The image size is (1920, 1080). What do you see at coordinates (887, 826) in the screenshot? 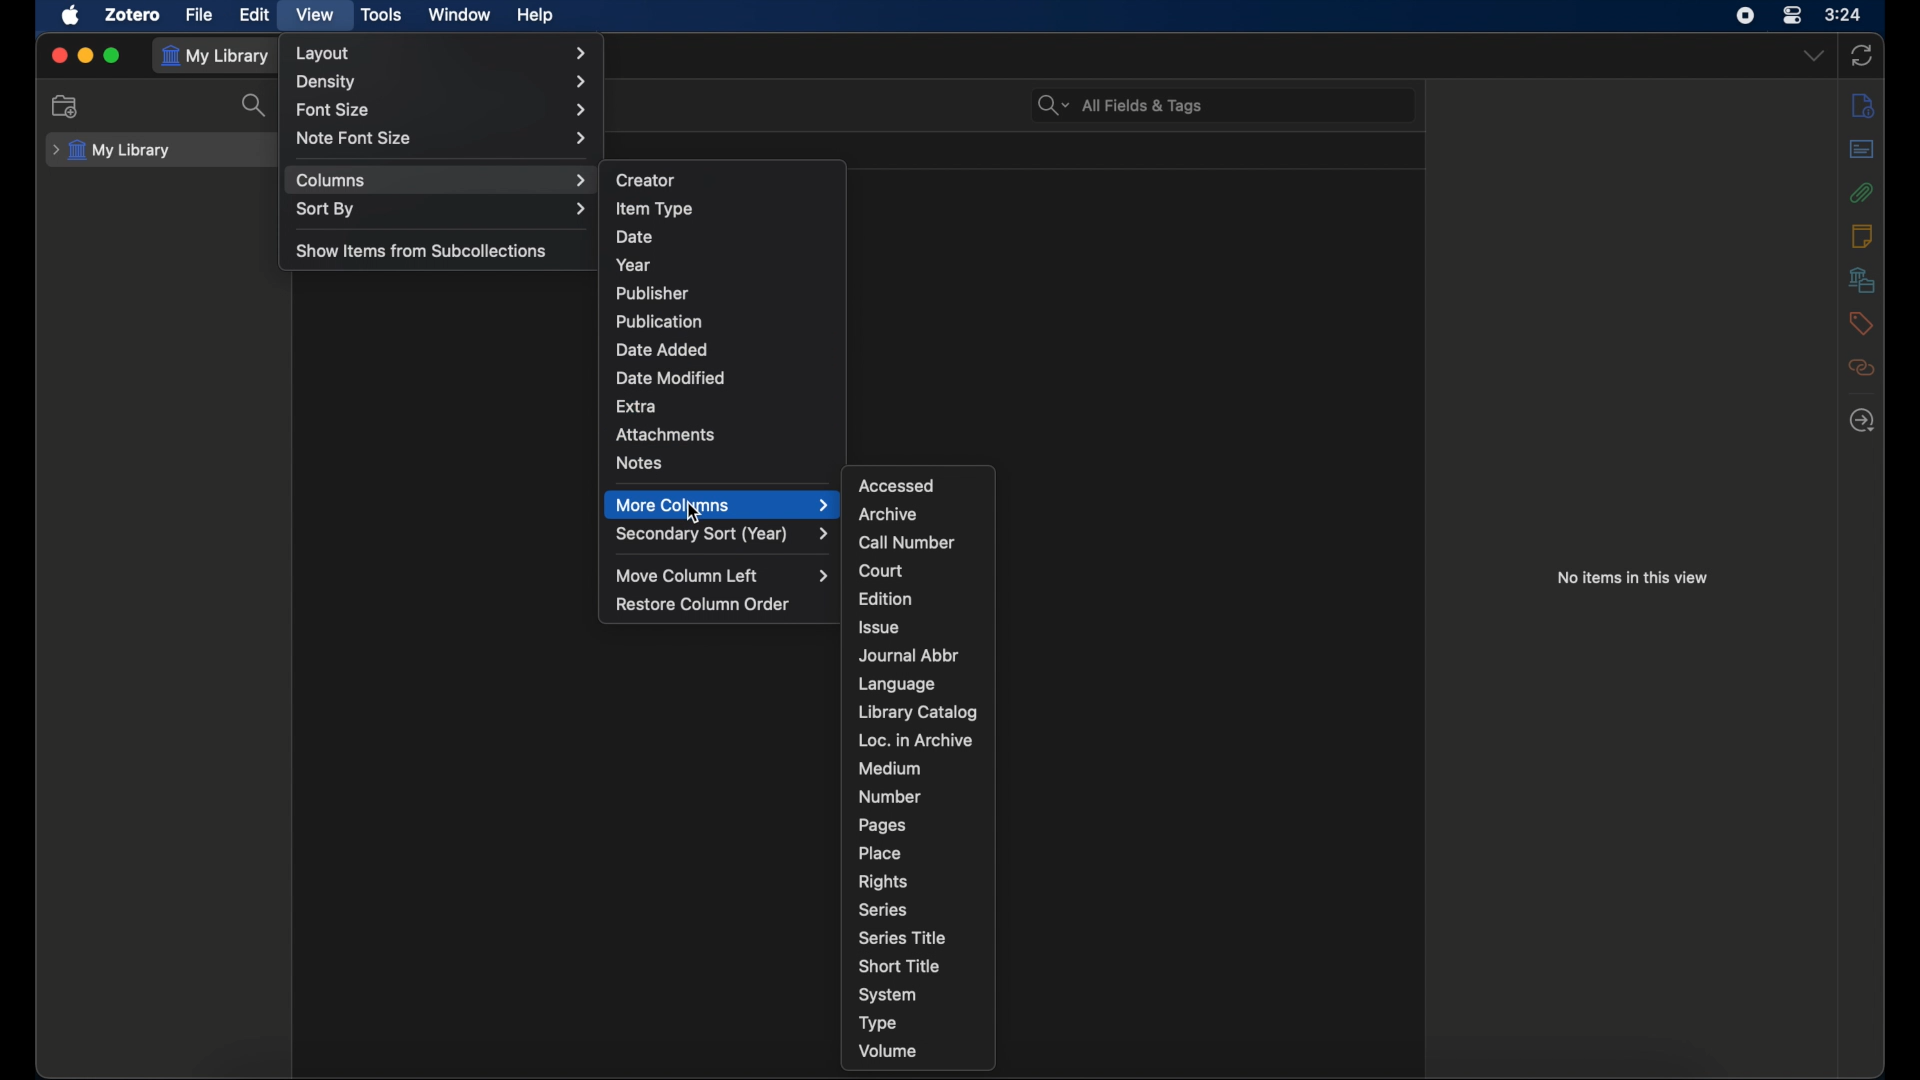
I see `pages` at bounding box center [887, 826].